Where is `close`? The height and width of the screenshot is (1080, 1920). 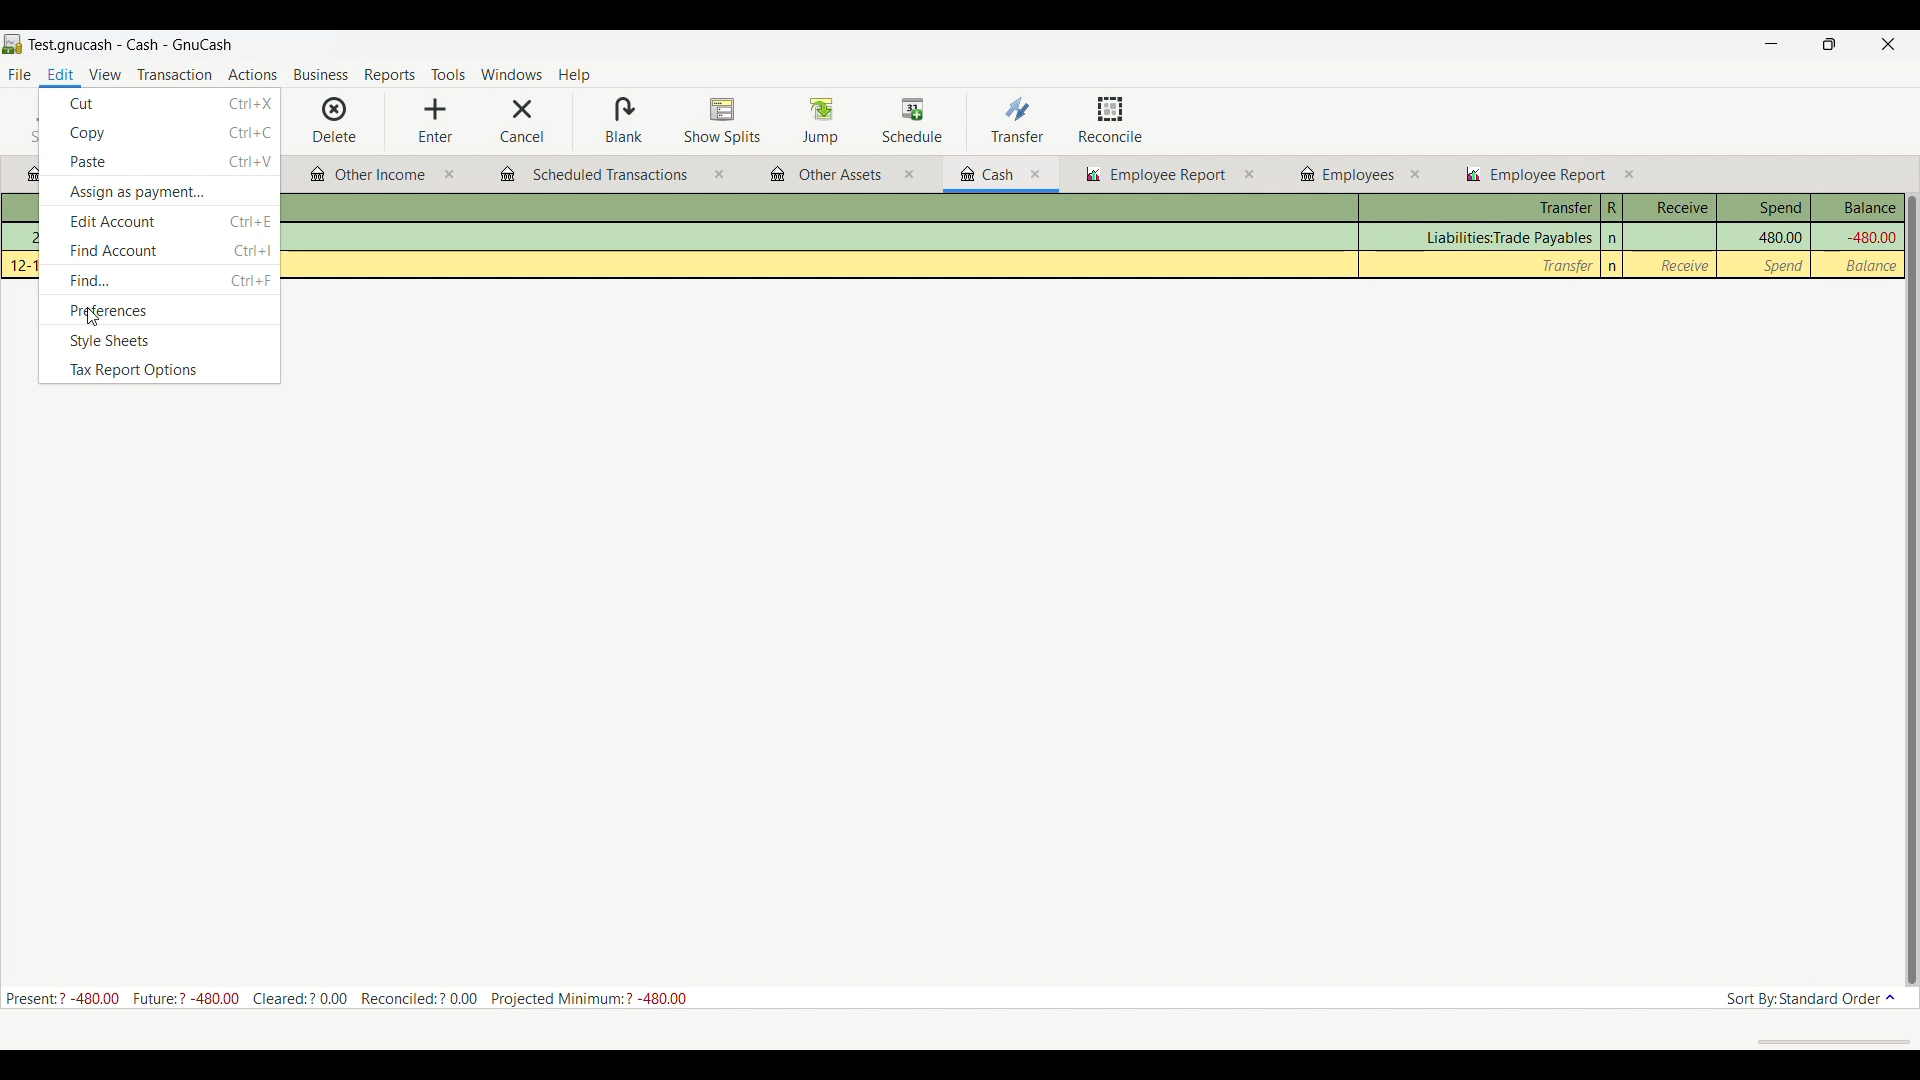 close is located at coordinates (909, 174).